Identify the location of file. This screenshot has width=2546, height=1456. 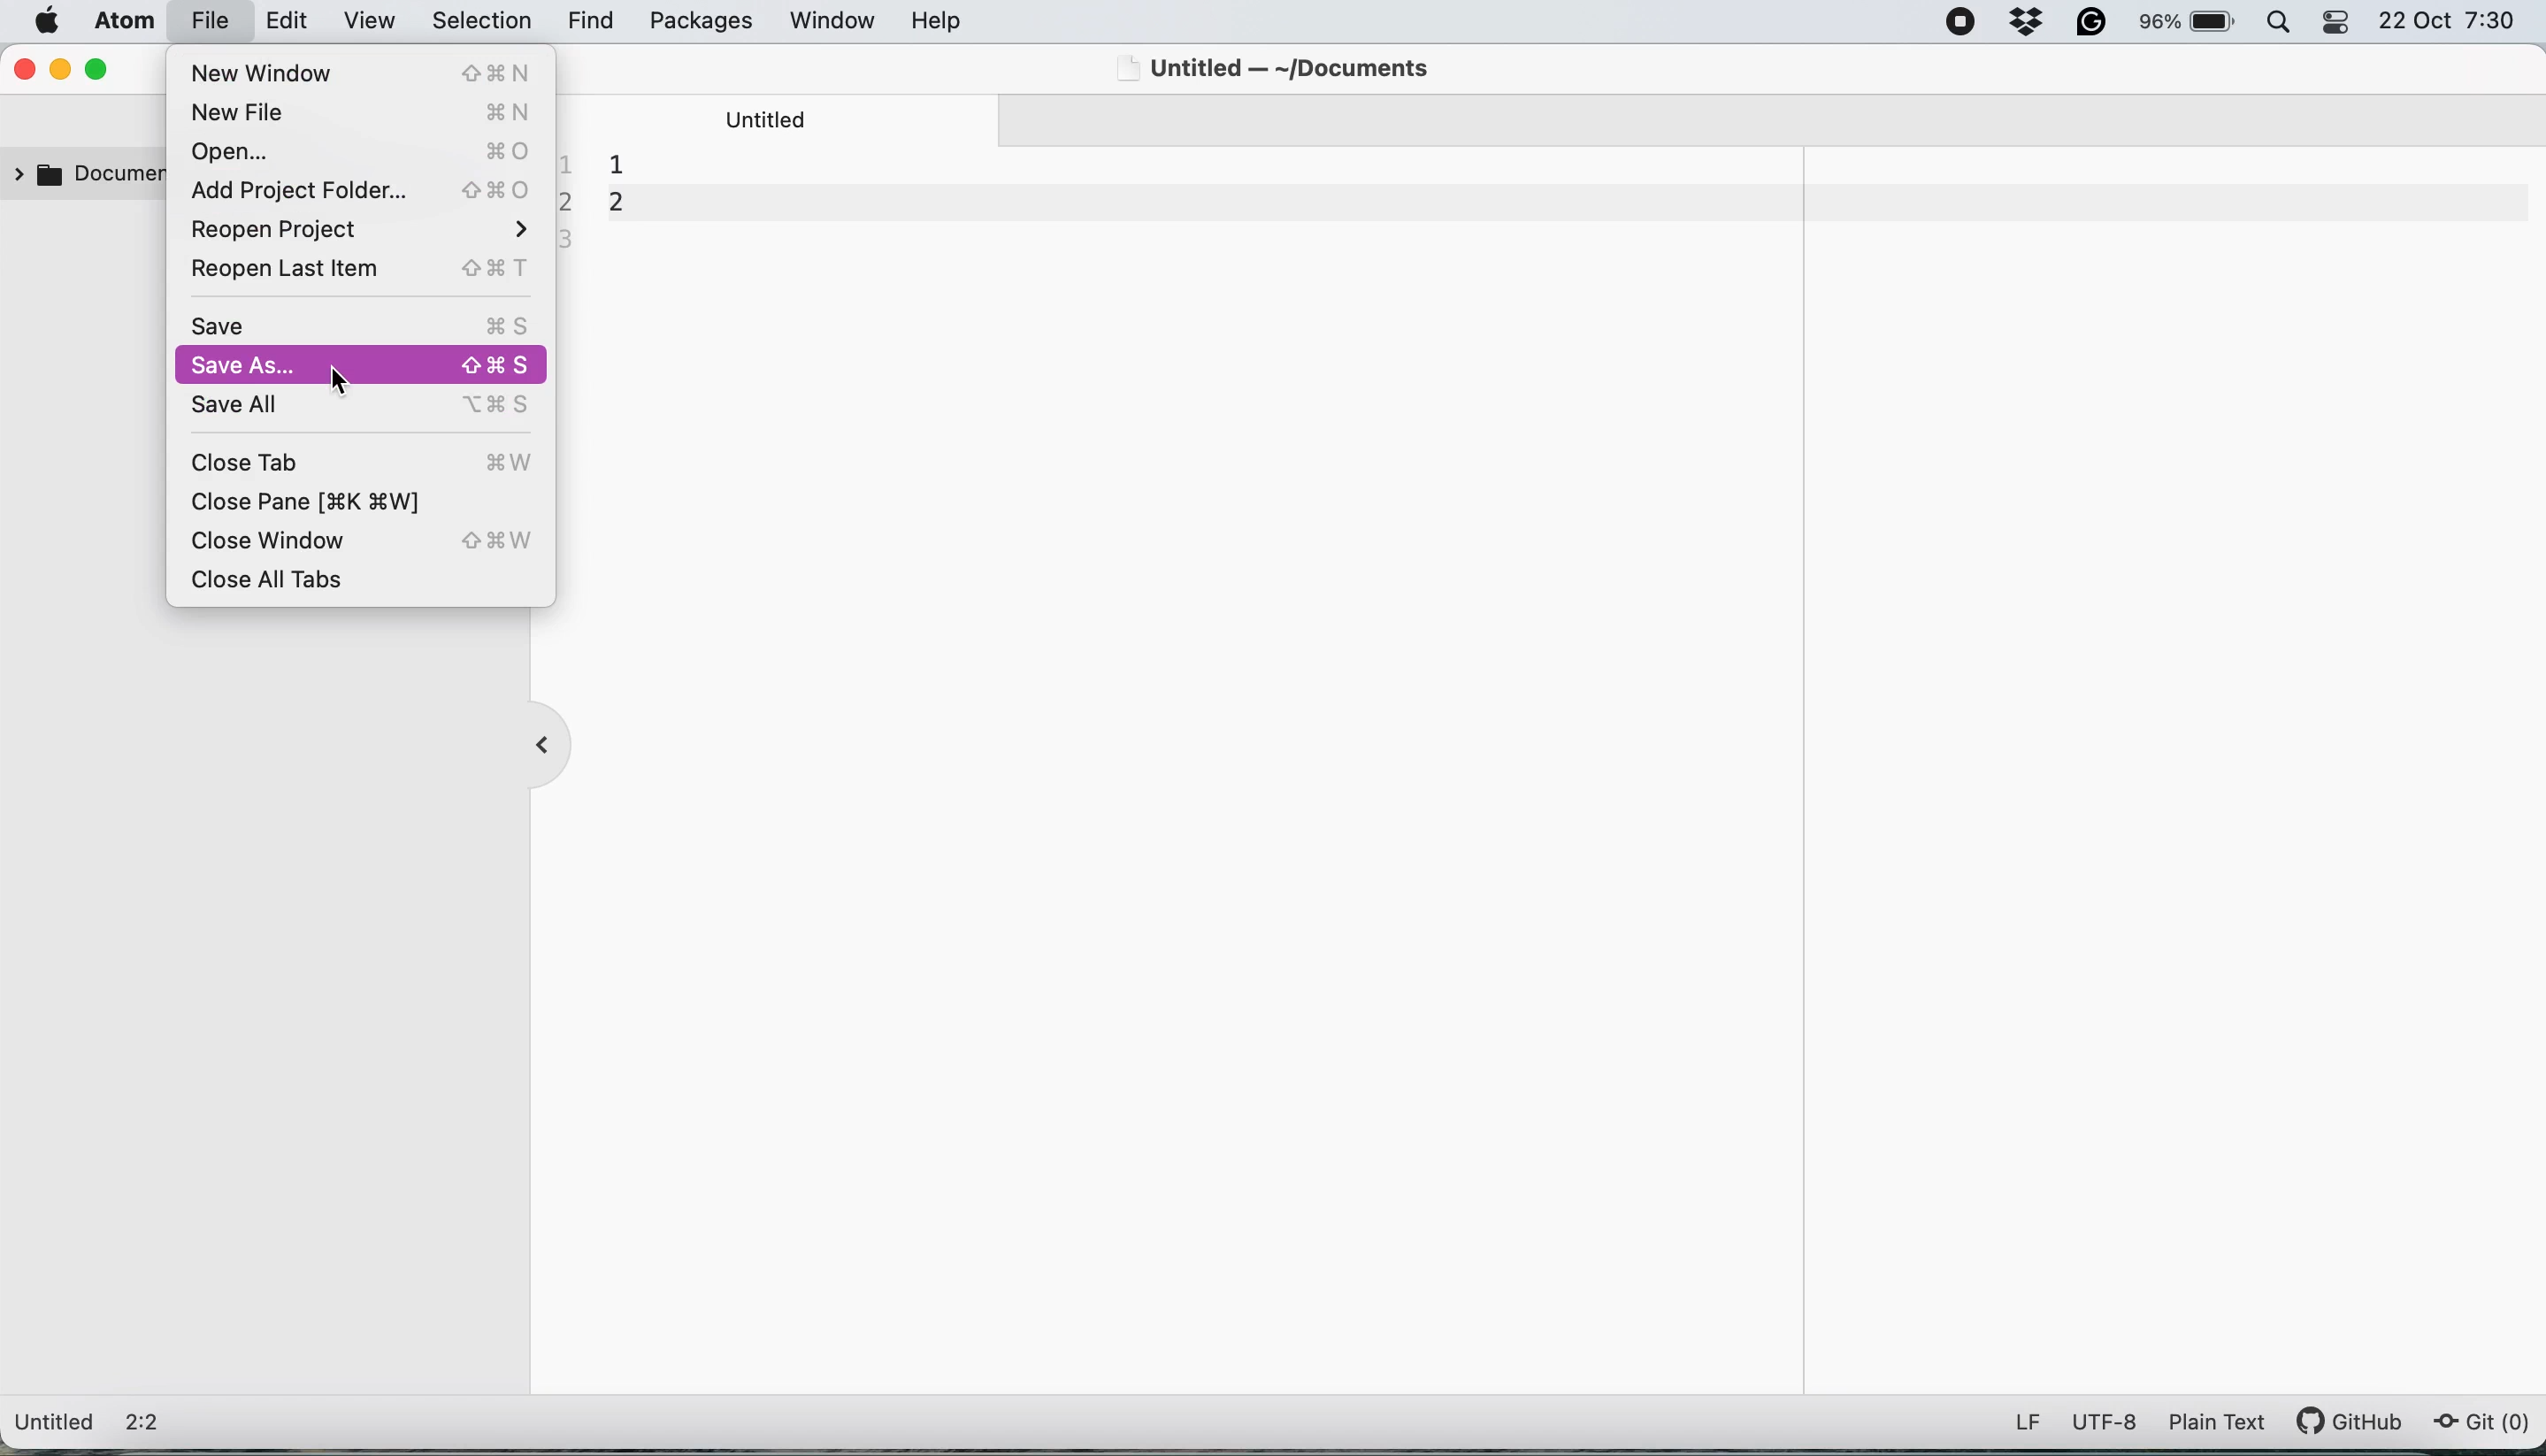
(223, 21).